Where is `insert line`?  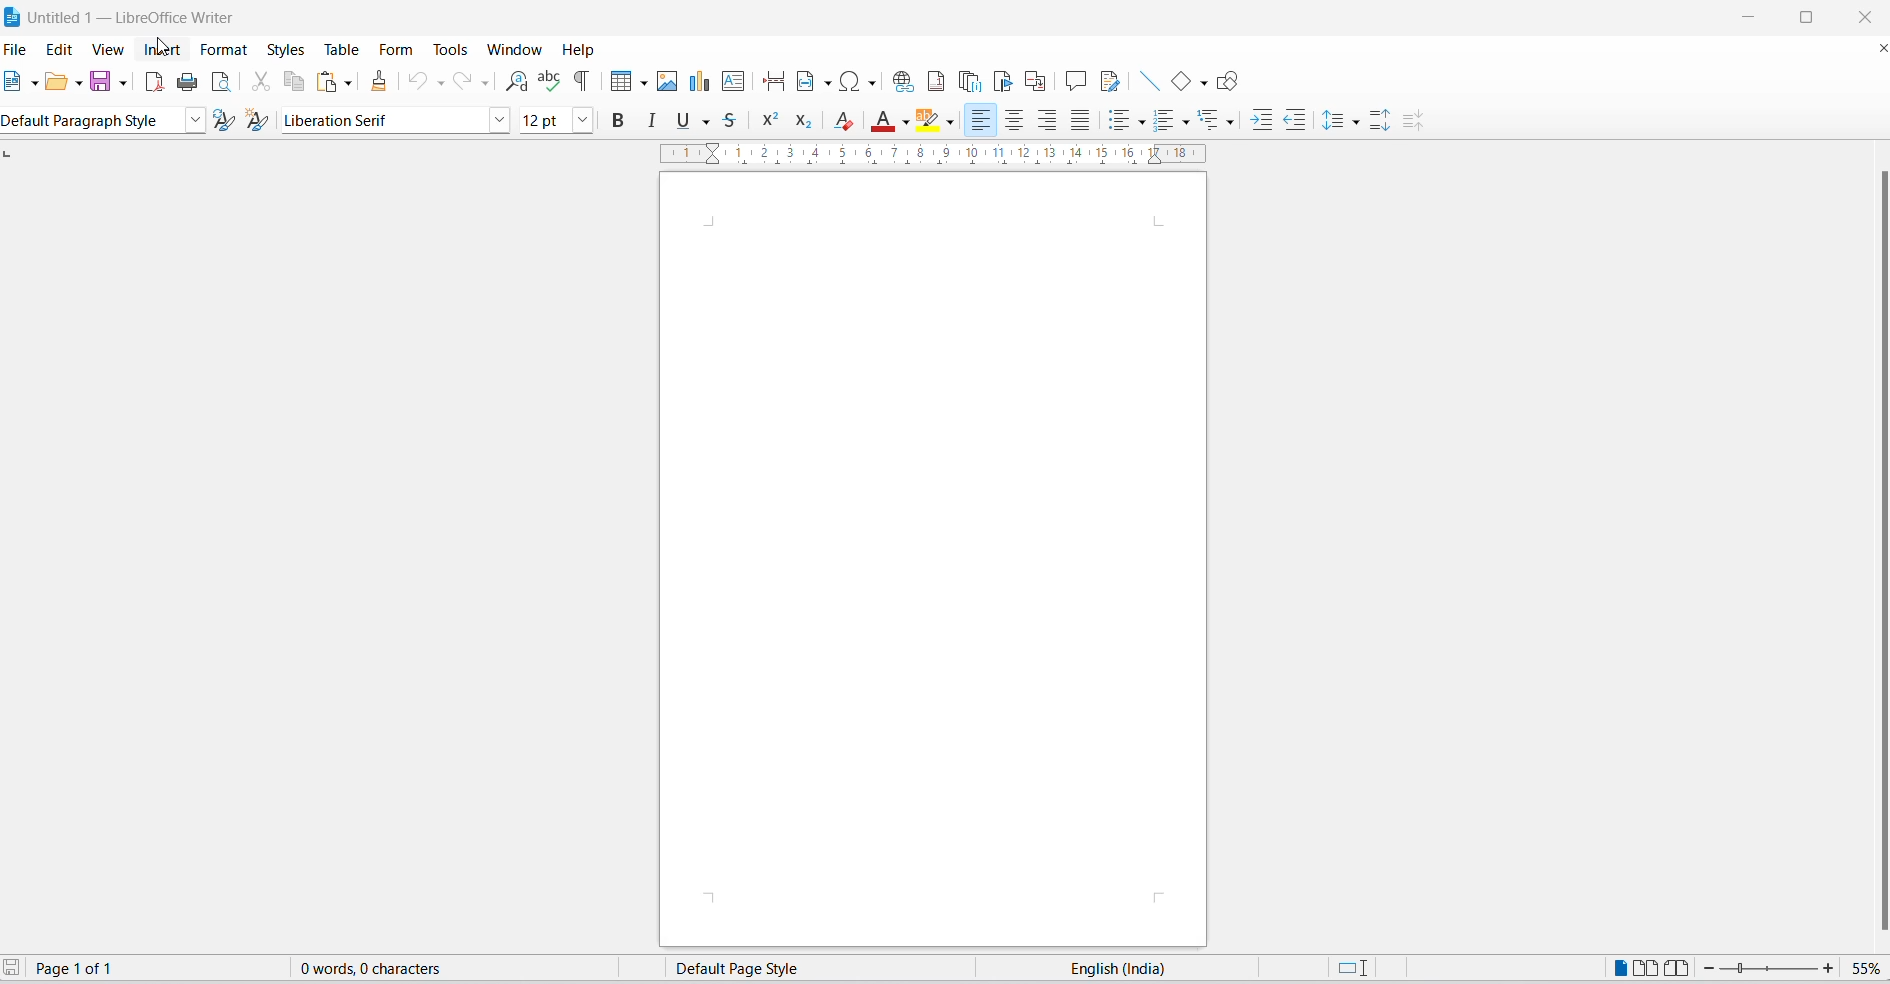 insert line is located at coordinates (1149, 79).